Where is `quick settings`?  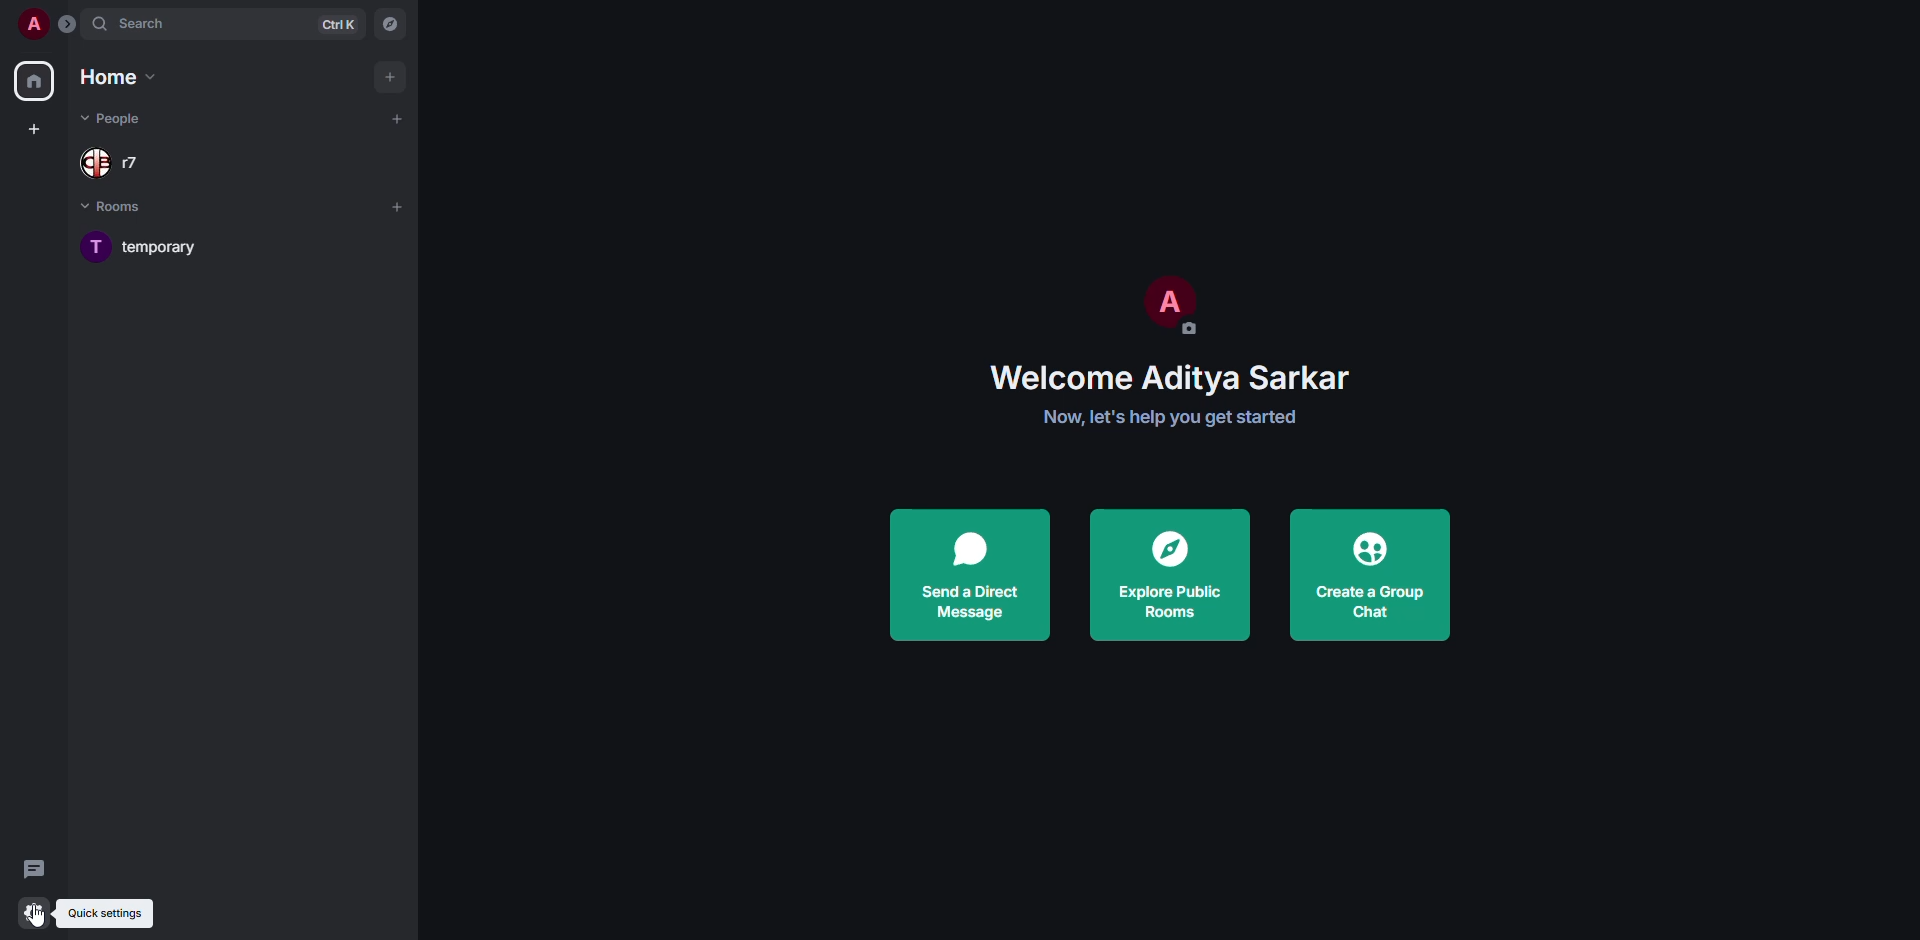
quick settings is located at coordinates (34, 912).